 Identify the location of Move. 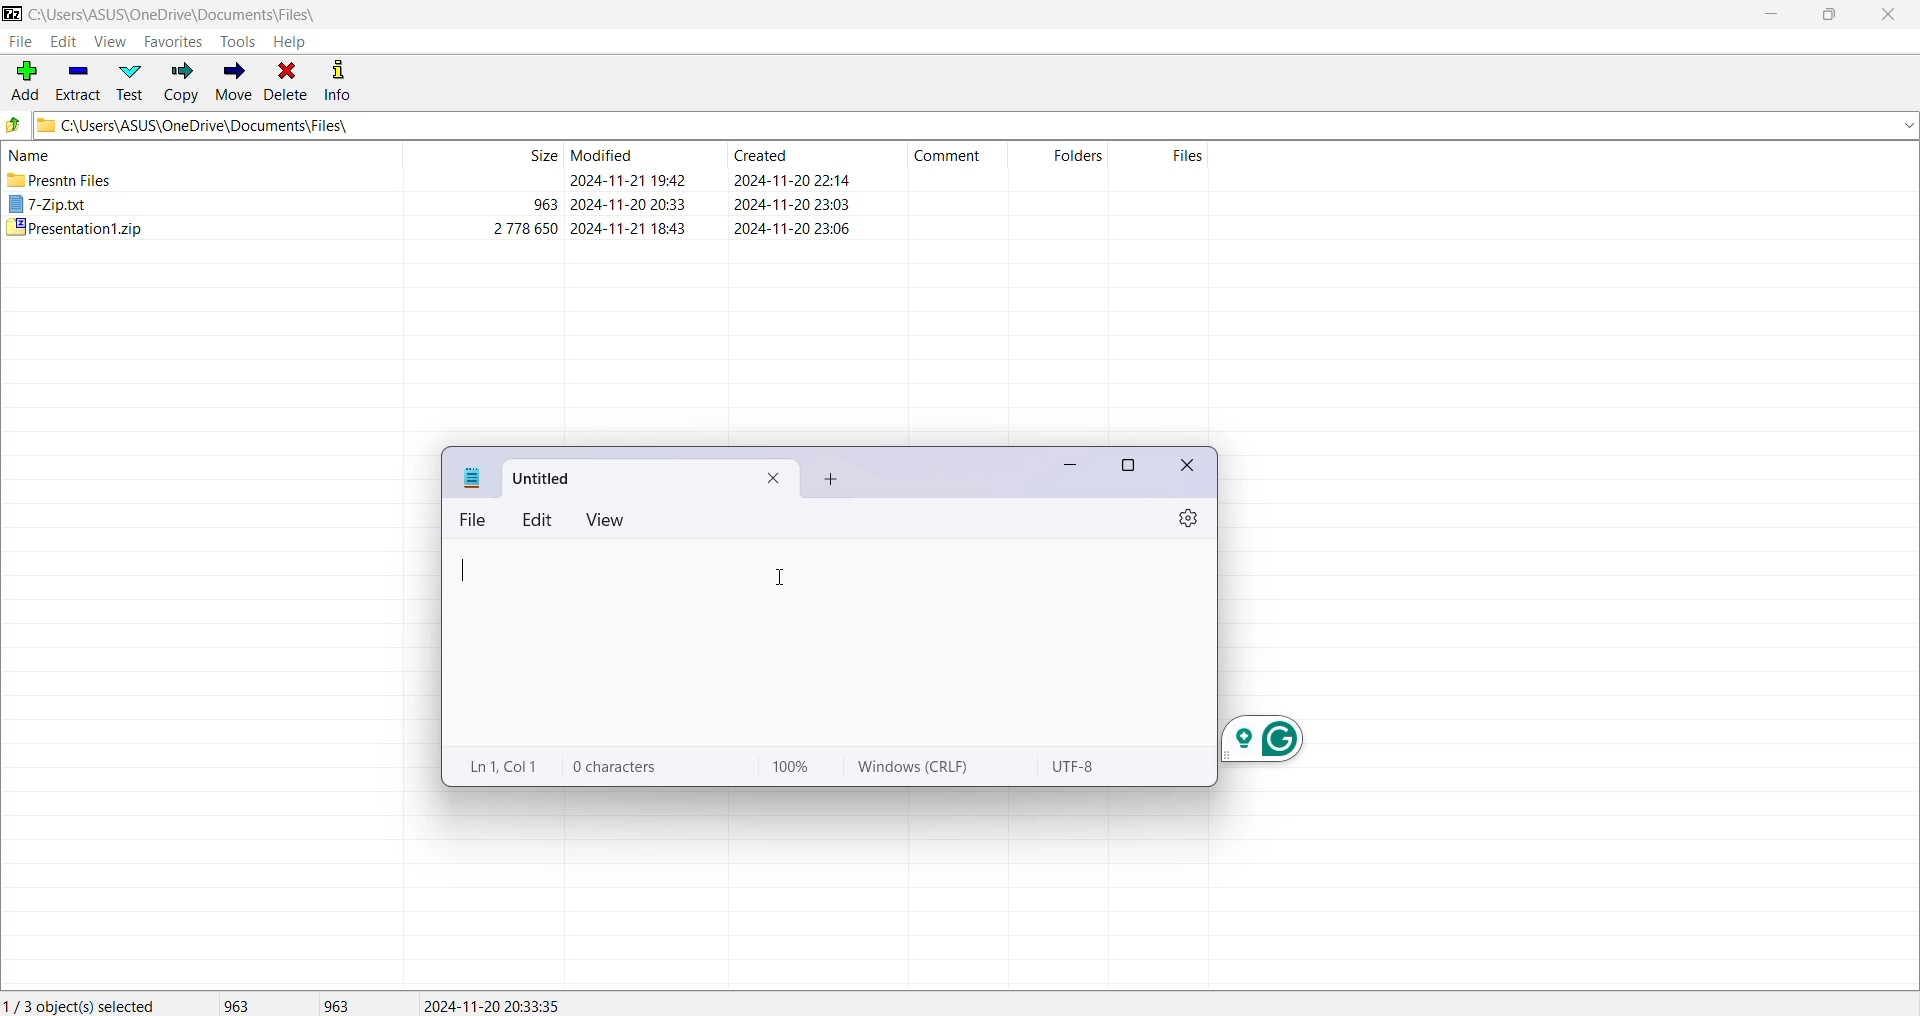
(232, 82).